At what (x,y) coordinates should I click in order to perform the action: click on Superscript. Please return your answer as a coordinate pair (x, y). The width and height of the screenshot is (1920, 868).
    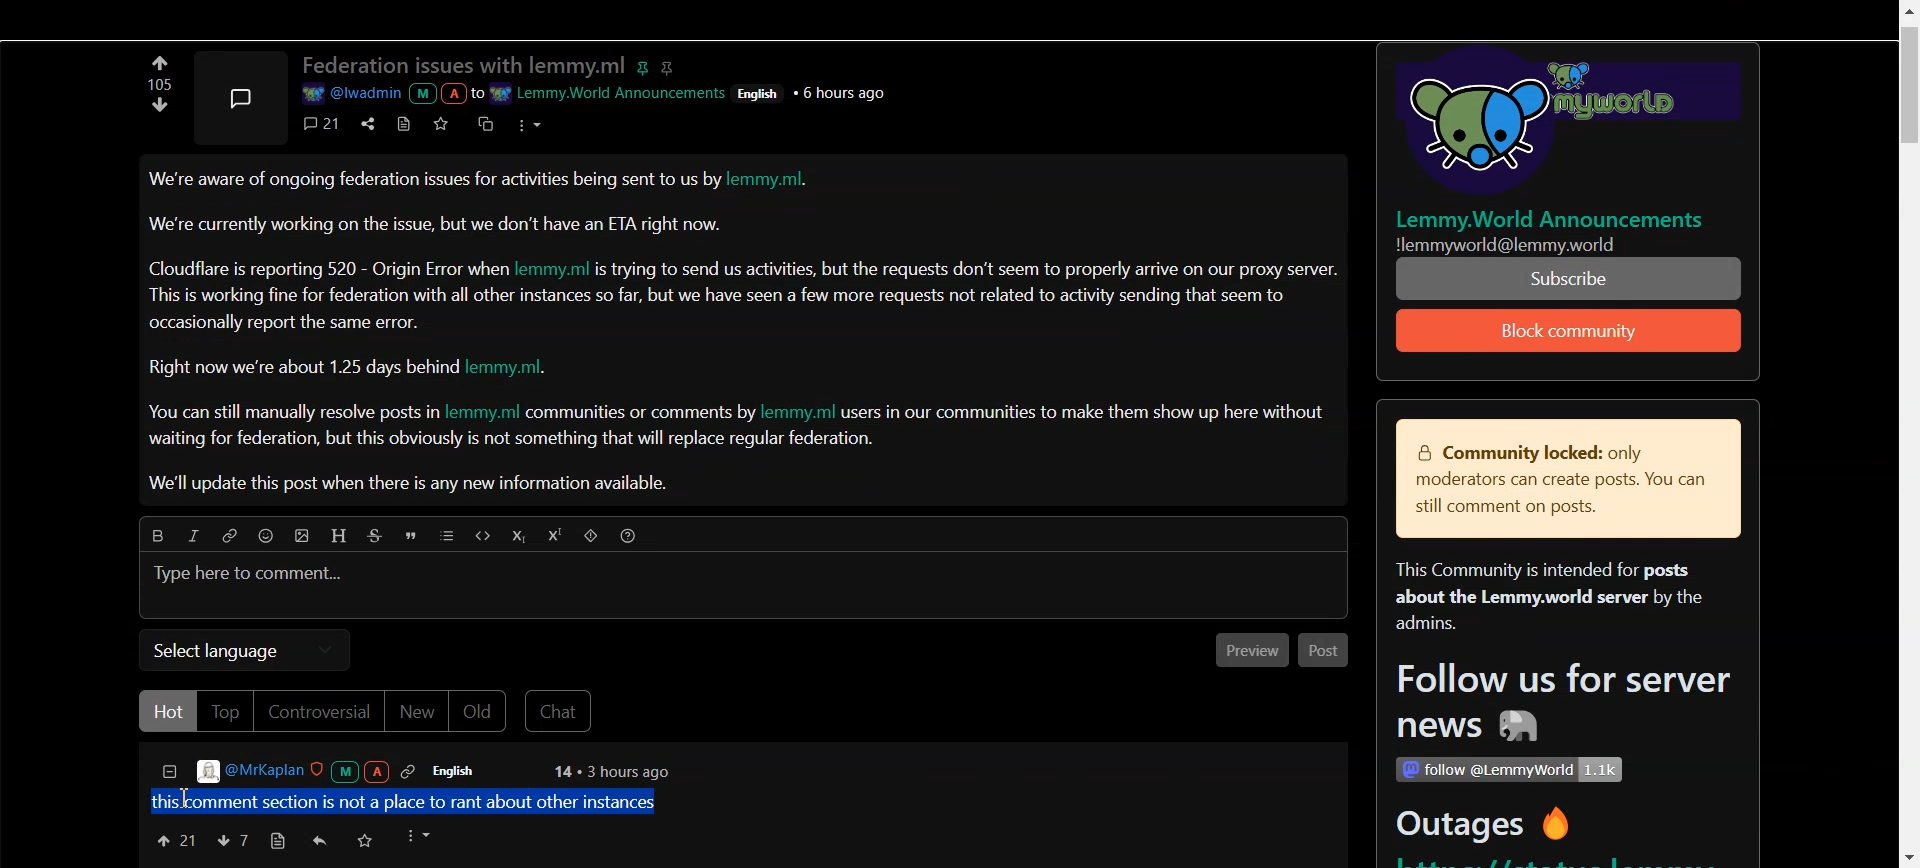
    Looking at the image, I should click on (558, 536).